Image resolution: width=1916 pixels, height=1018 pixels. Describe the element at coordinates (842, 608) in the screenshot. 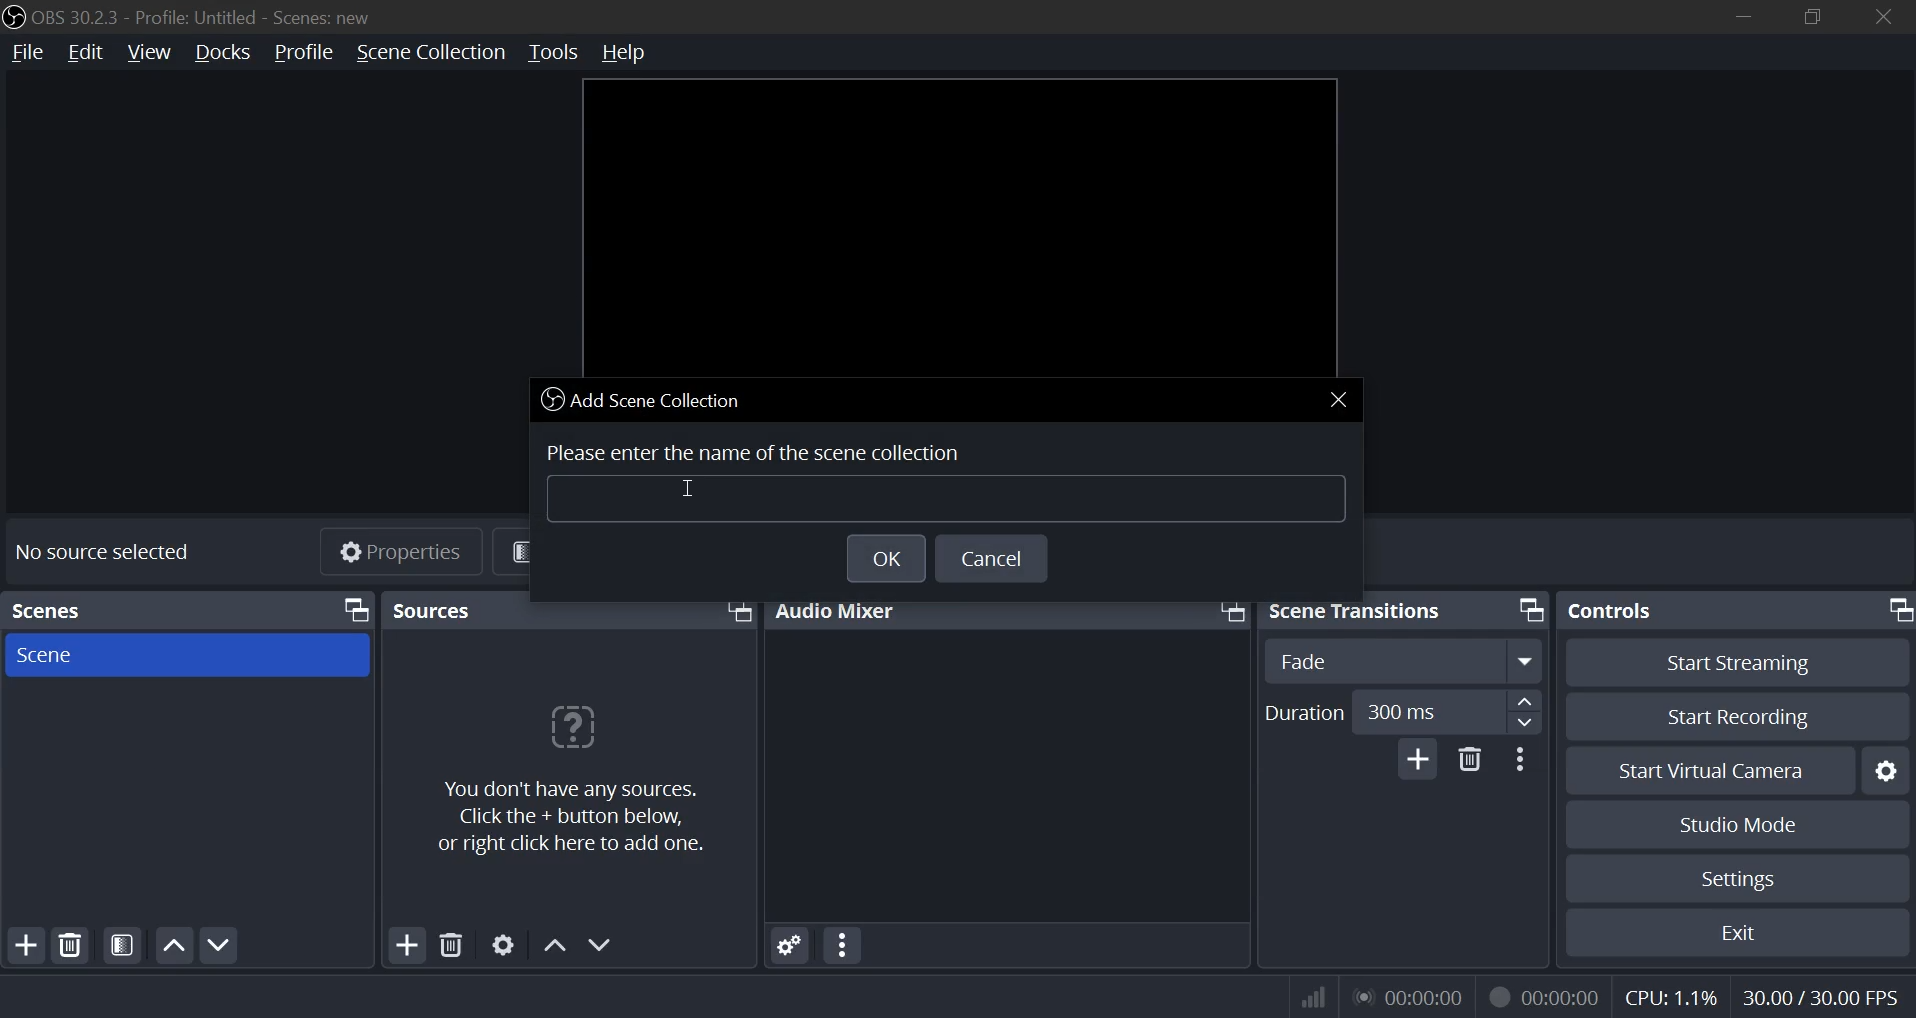

I see `audio mixer` at that location.